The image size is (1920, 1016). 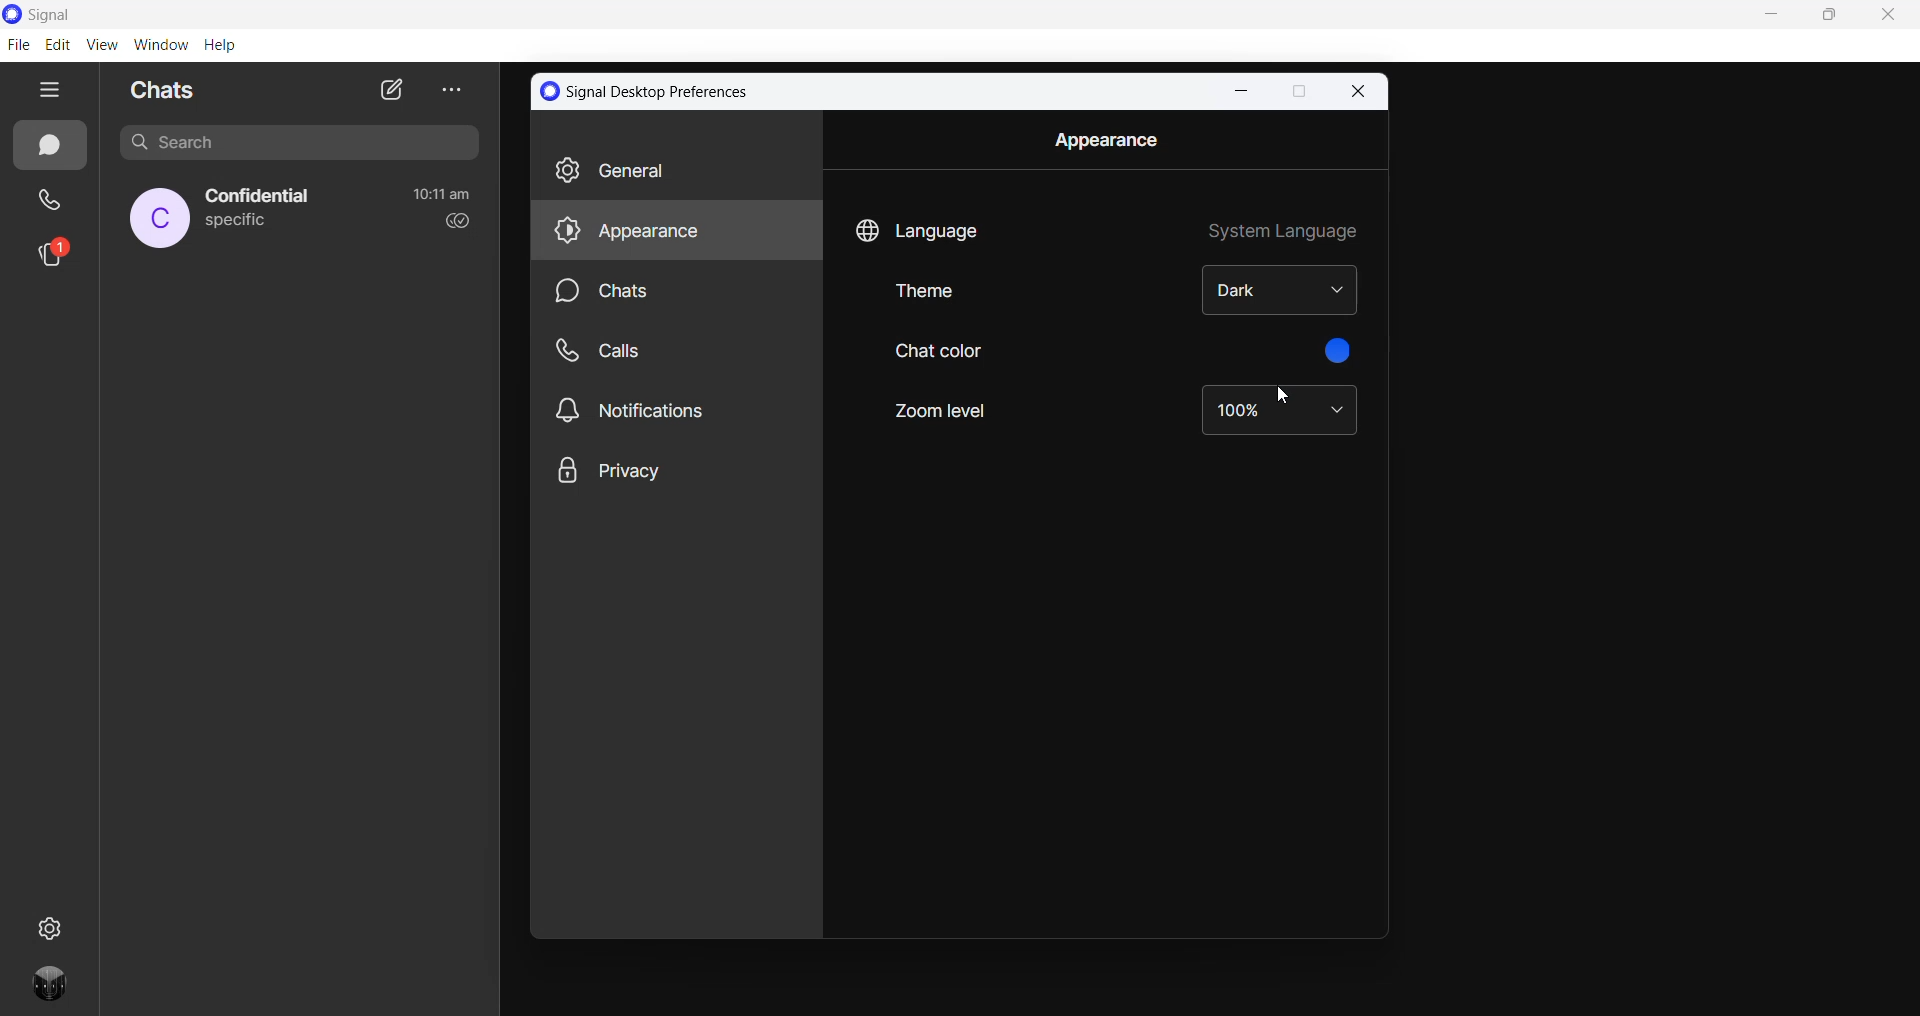 What do you see at coordinates (51, 91) in the screenshot?
I see `hide tabs` at bounding box center [51, 91].